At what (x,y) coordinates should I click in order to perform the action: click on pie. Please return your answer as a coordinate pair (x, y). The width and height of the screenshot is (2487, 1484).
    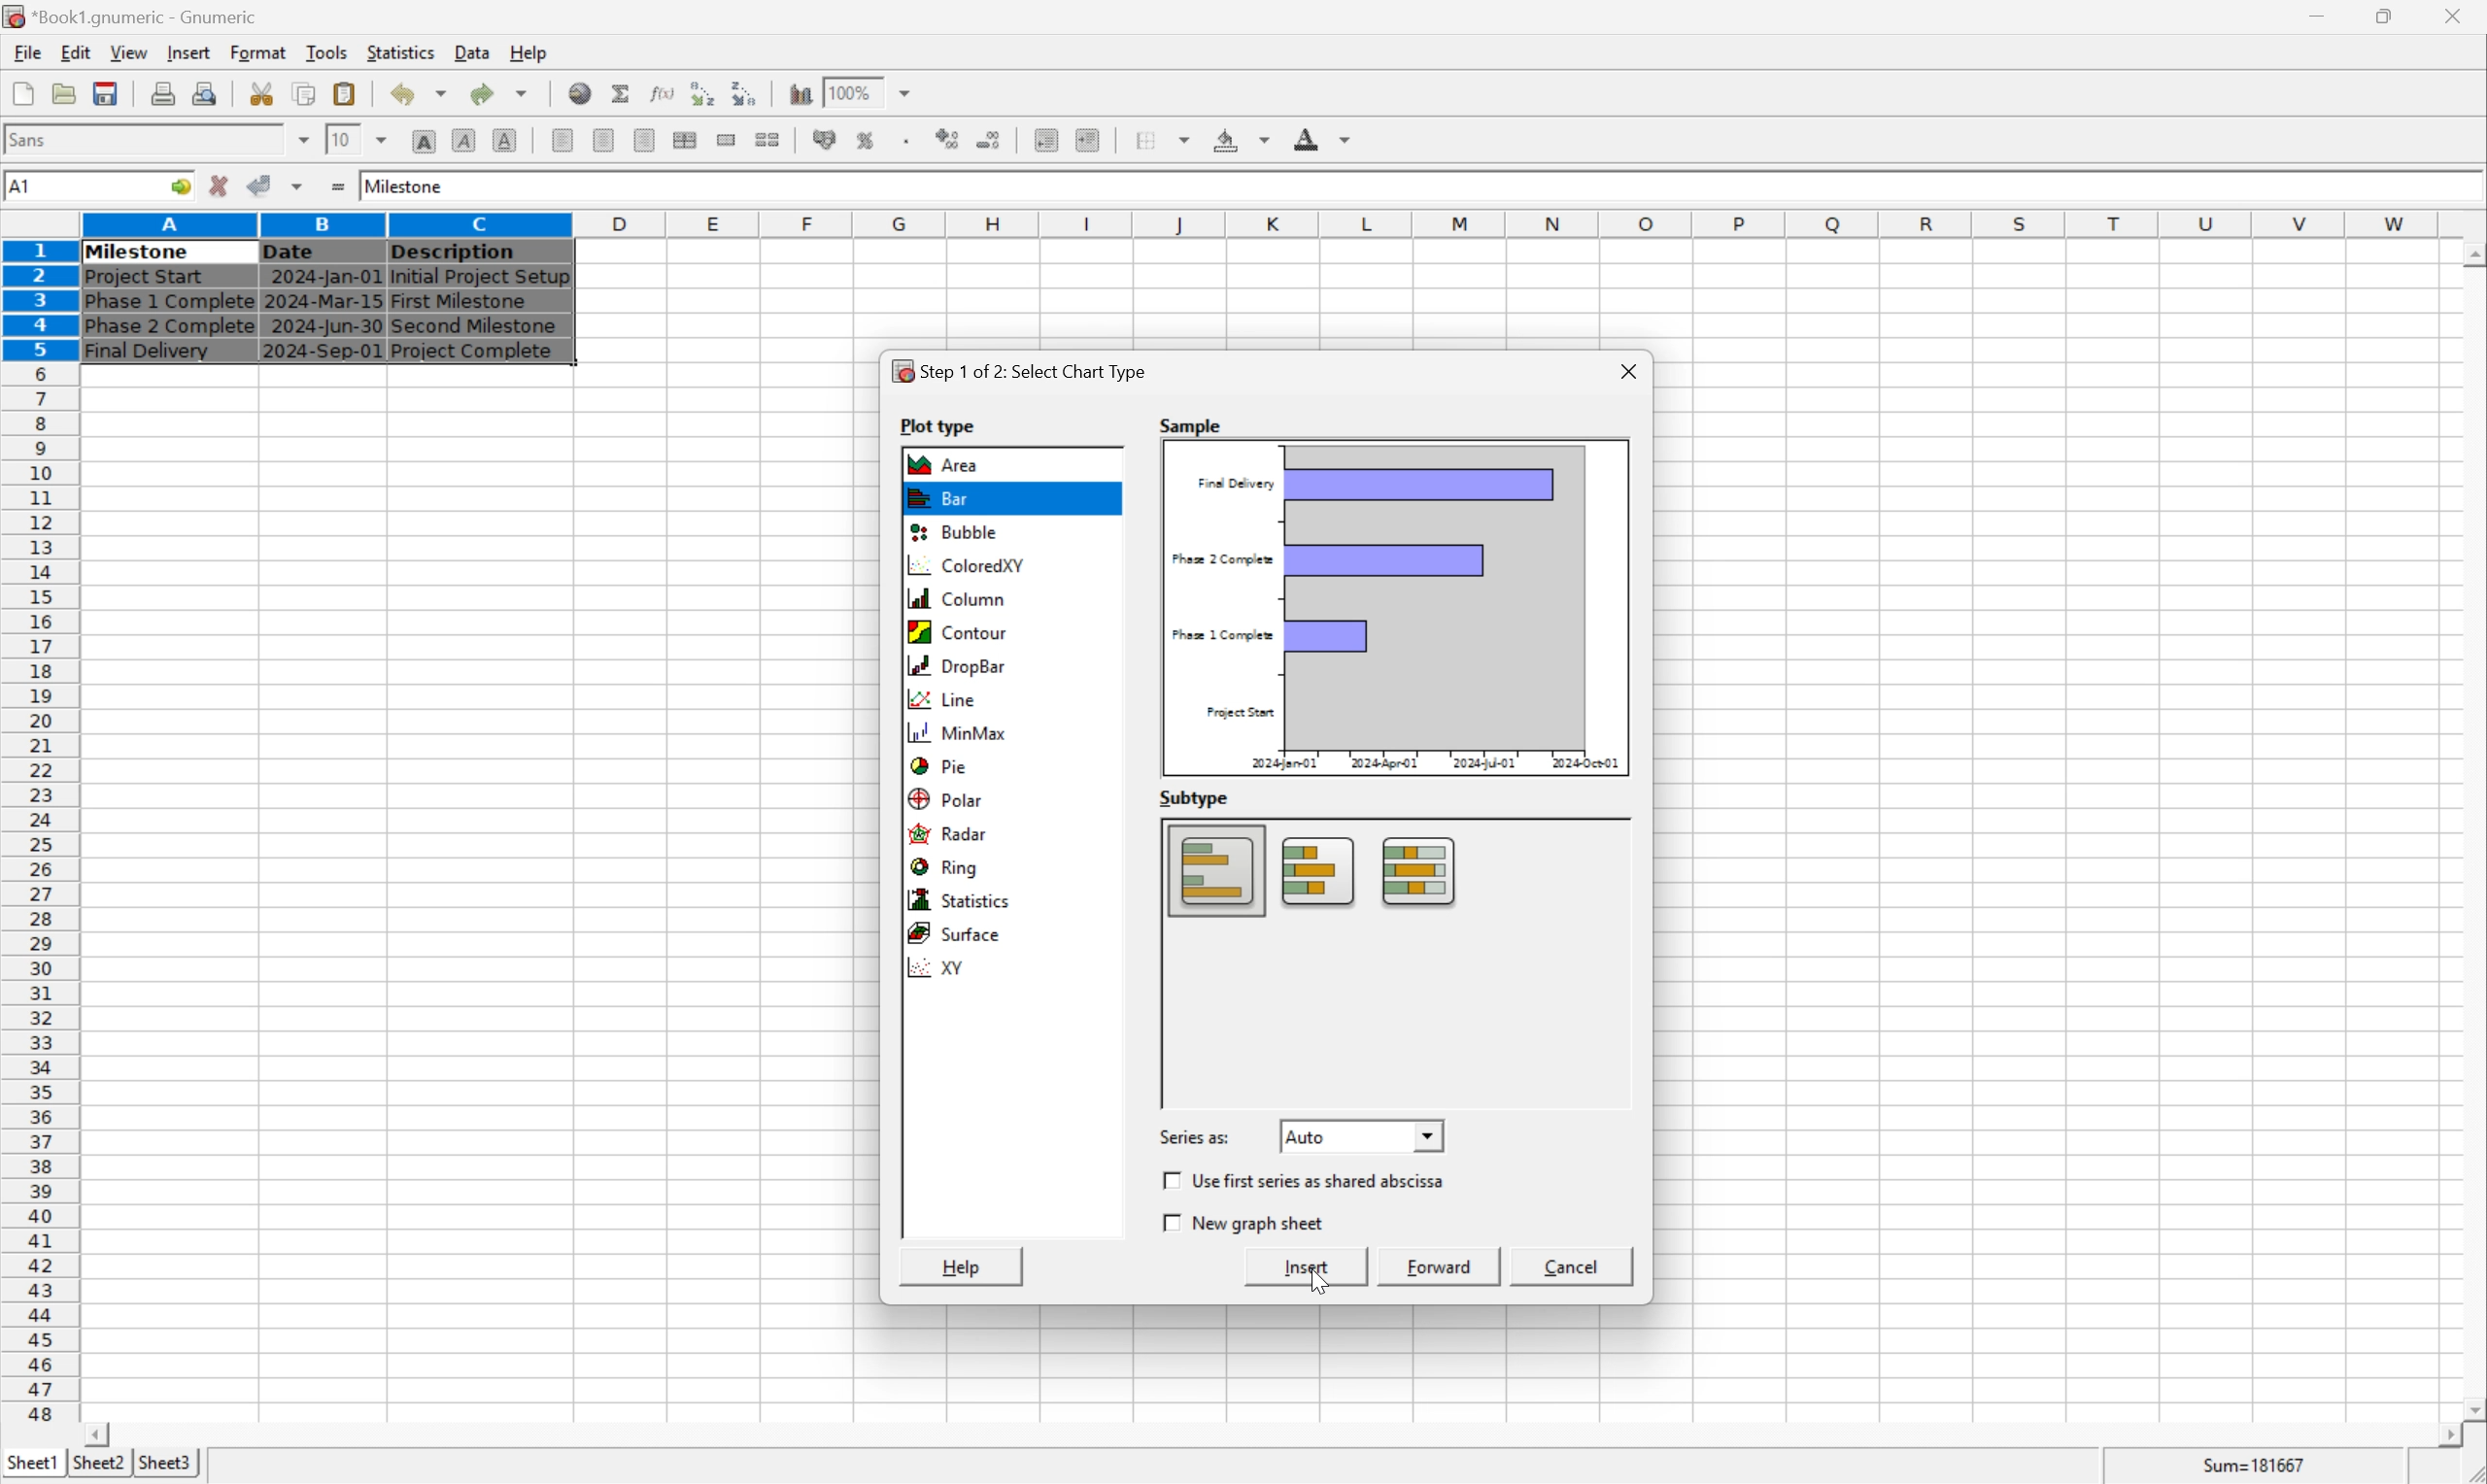
    Looking at the image, I should click on (937, 763).